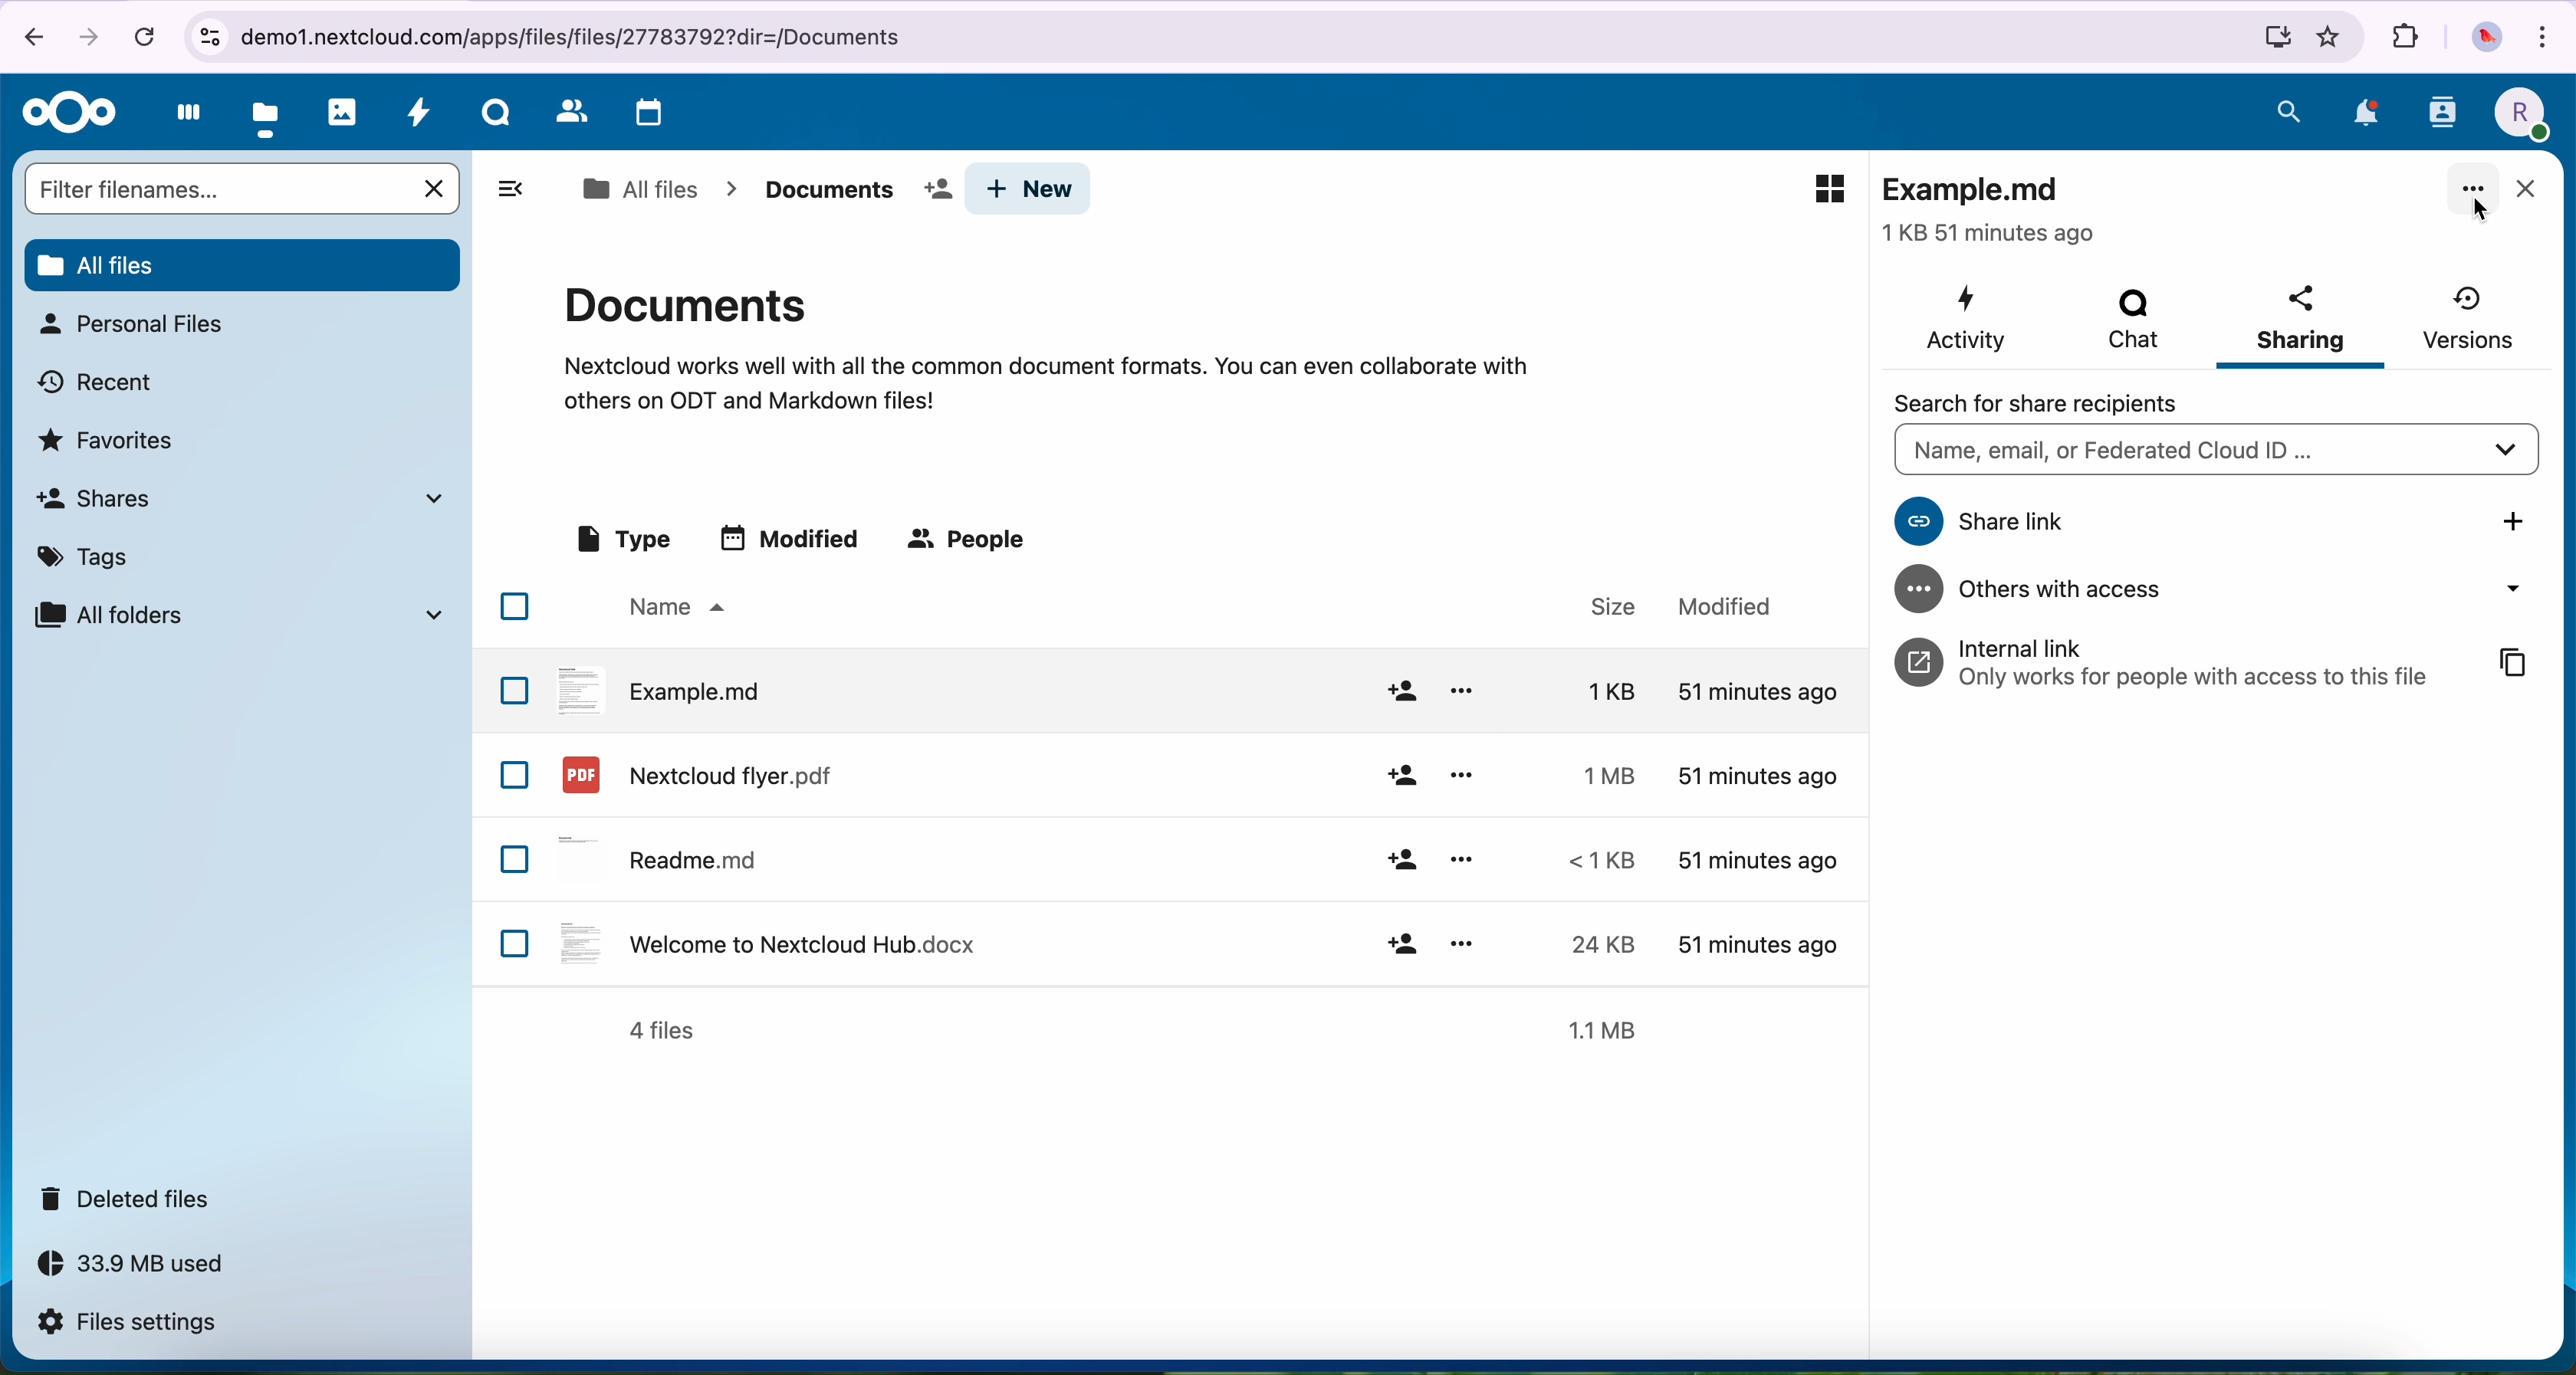 This screenshot has width=2576, height=1375. What do you see at coordinates (1461, 940) in the screenshot?
I see `options` at bounding box center [1461, 940].